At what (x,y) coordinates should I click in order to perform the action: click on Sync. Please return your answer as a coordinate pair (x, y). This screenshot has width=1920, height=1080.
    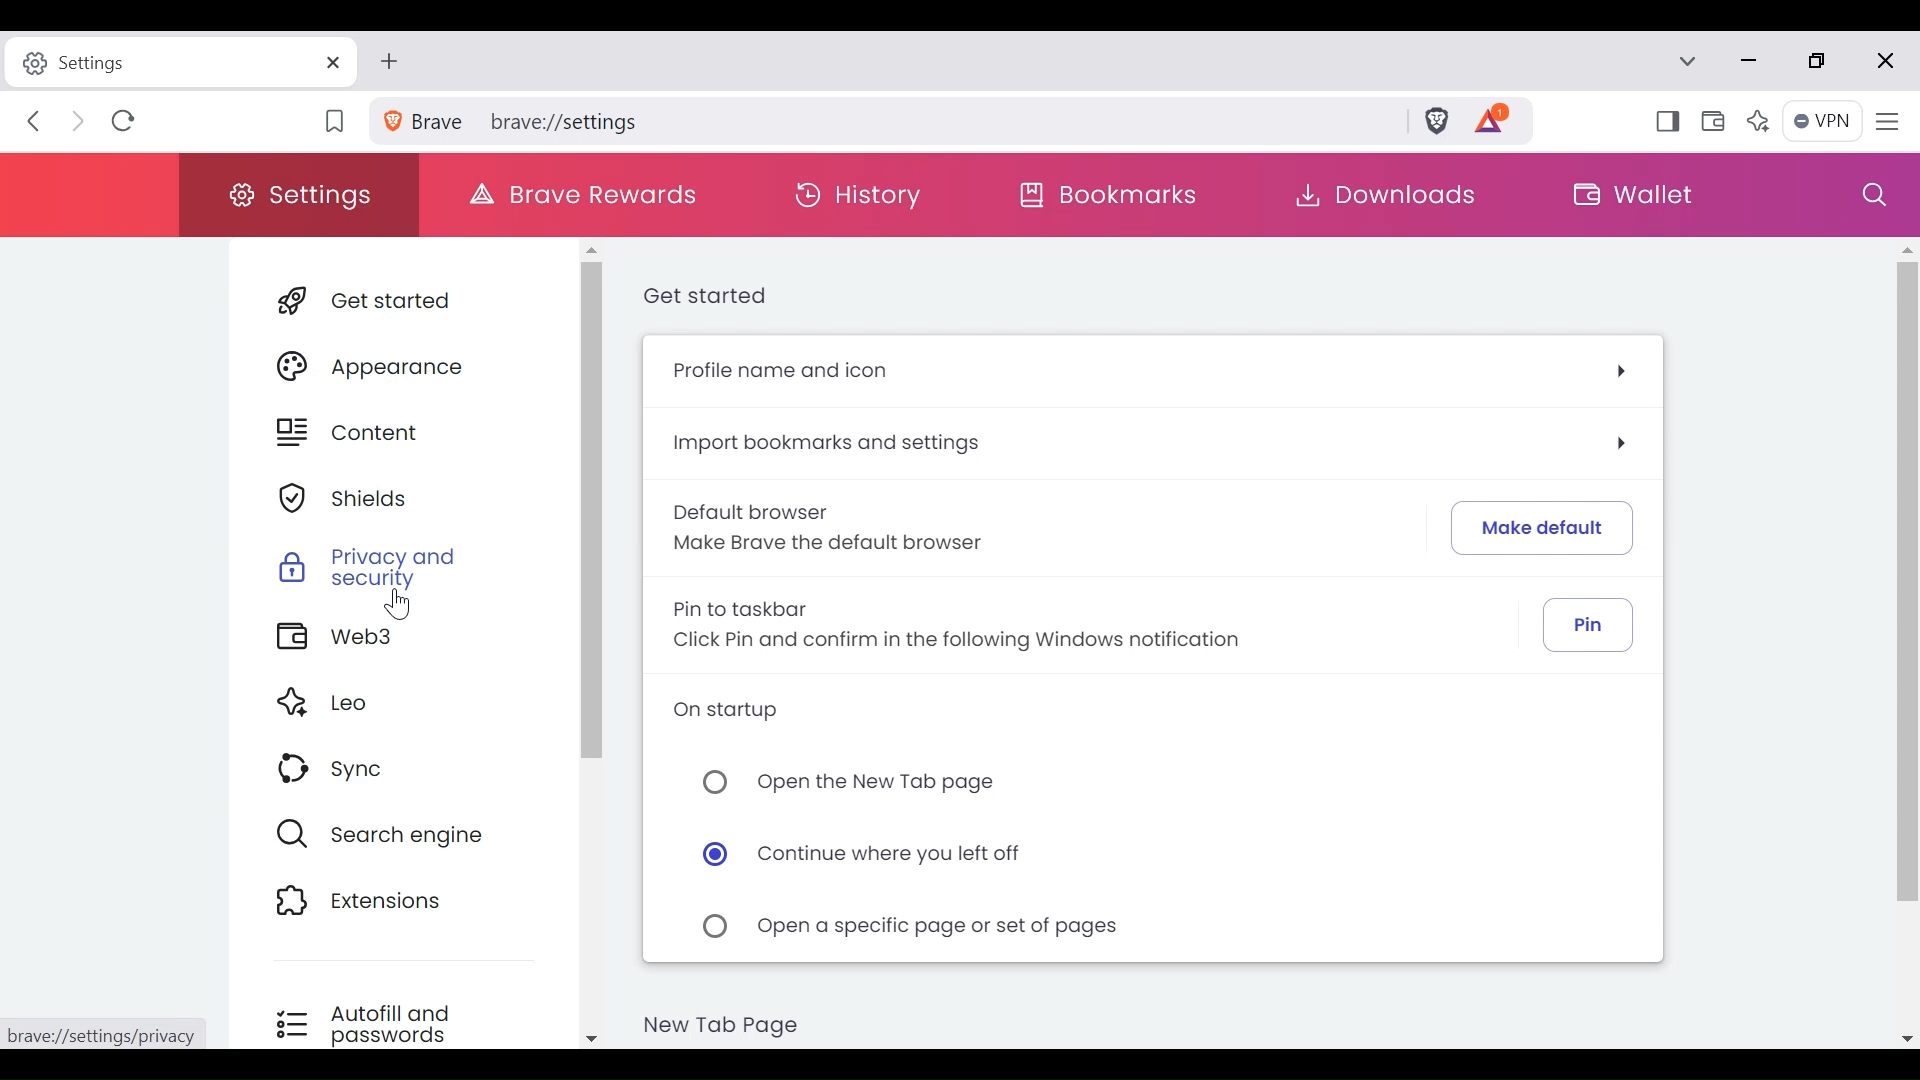
    Looking at the image, I should click on (395, 772).